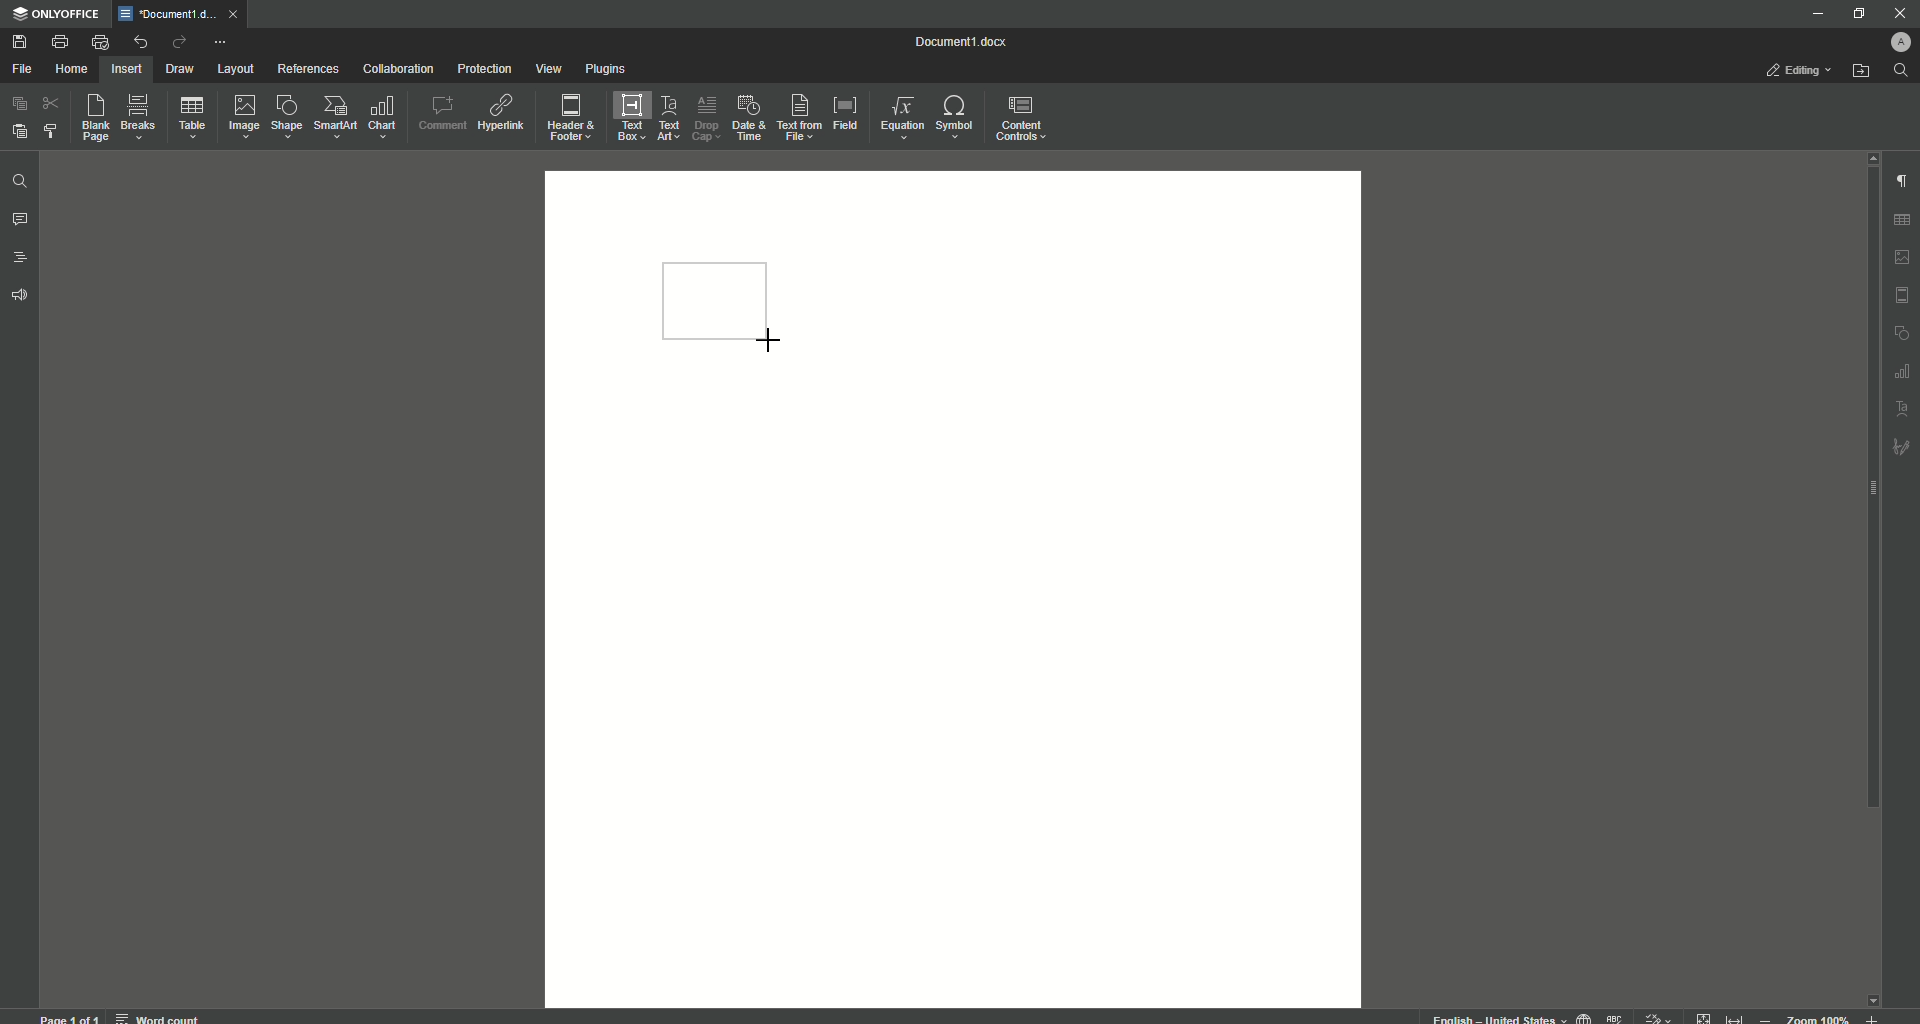 The height and width of the screenshot is (1024, 1920). What do you see at coordinates (335, 117) in the screenshot?
I see `SmartArt` at bounding box center [335, 117].